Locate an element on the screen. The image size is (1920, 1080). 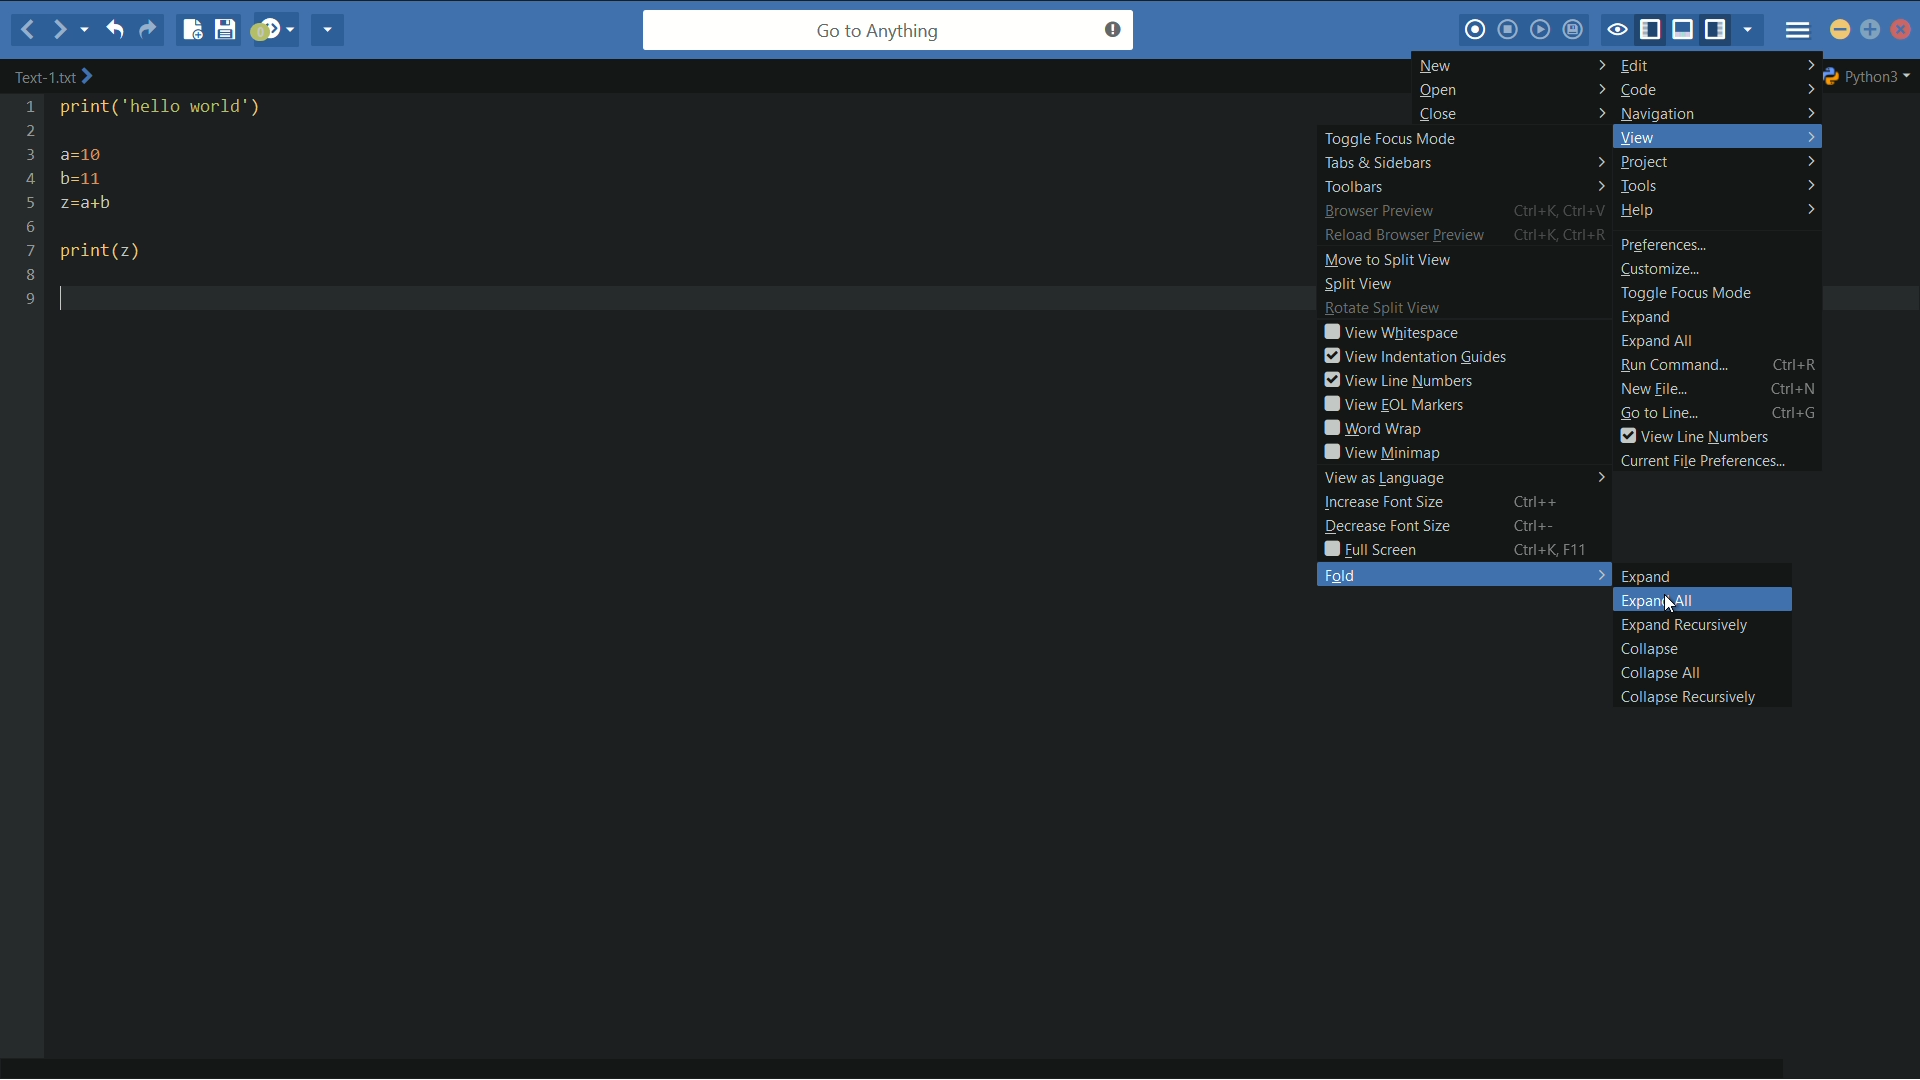
code is located at coordinates (1713, 90).